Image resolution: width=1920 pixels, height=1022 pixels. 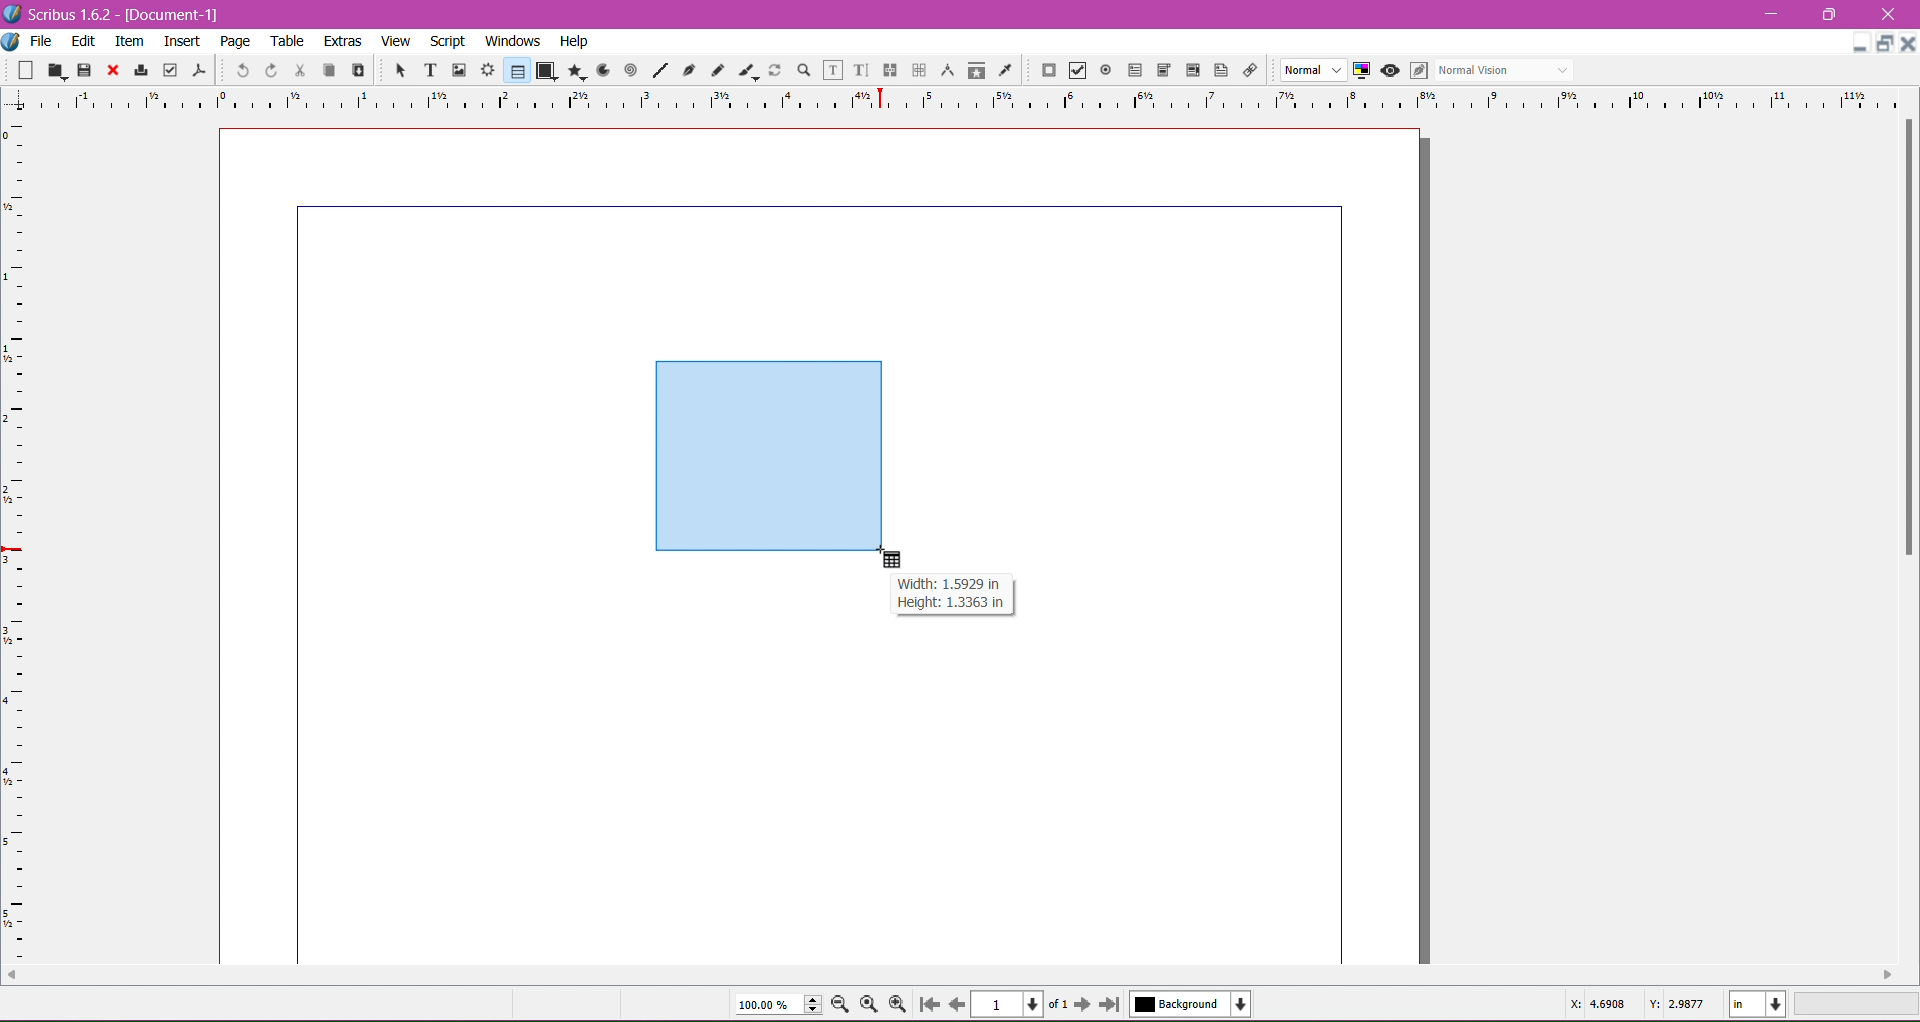 I want to click on scoll bar, so click(x=1908, y=537).